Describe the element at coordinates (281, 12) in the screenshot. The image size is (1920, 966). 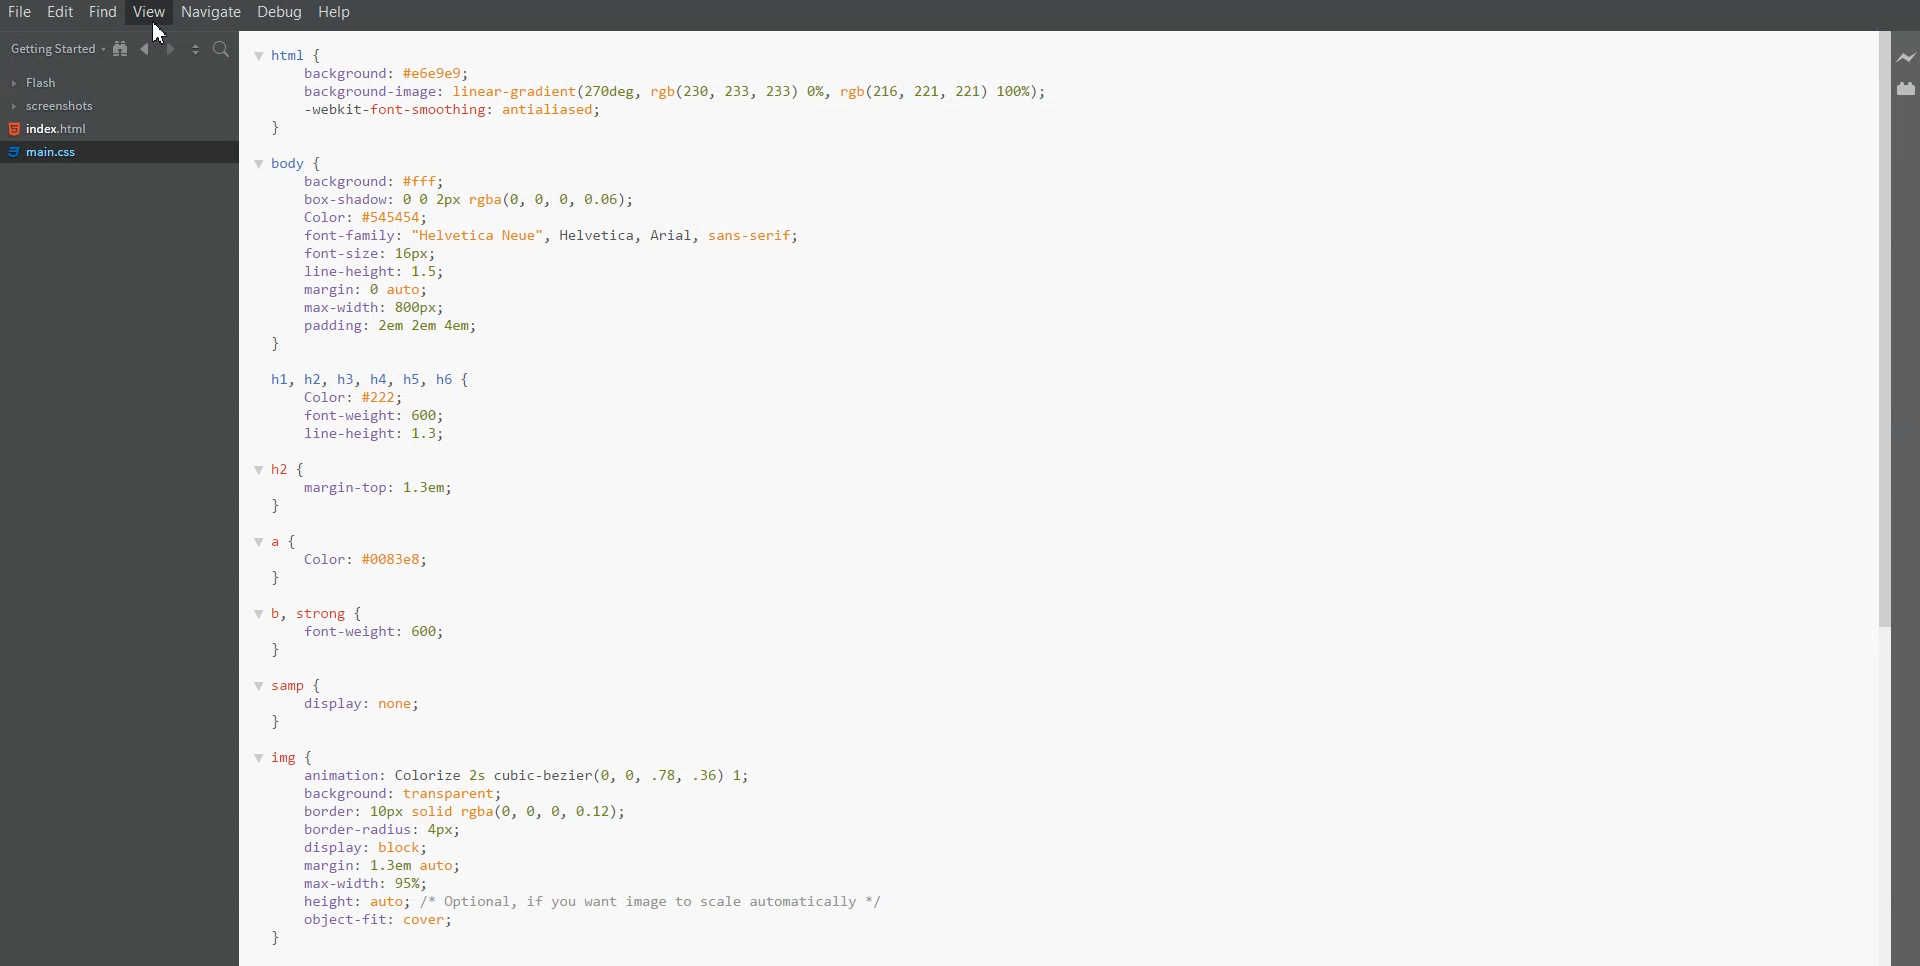
I see `Debug` at that location.